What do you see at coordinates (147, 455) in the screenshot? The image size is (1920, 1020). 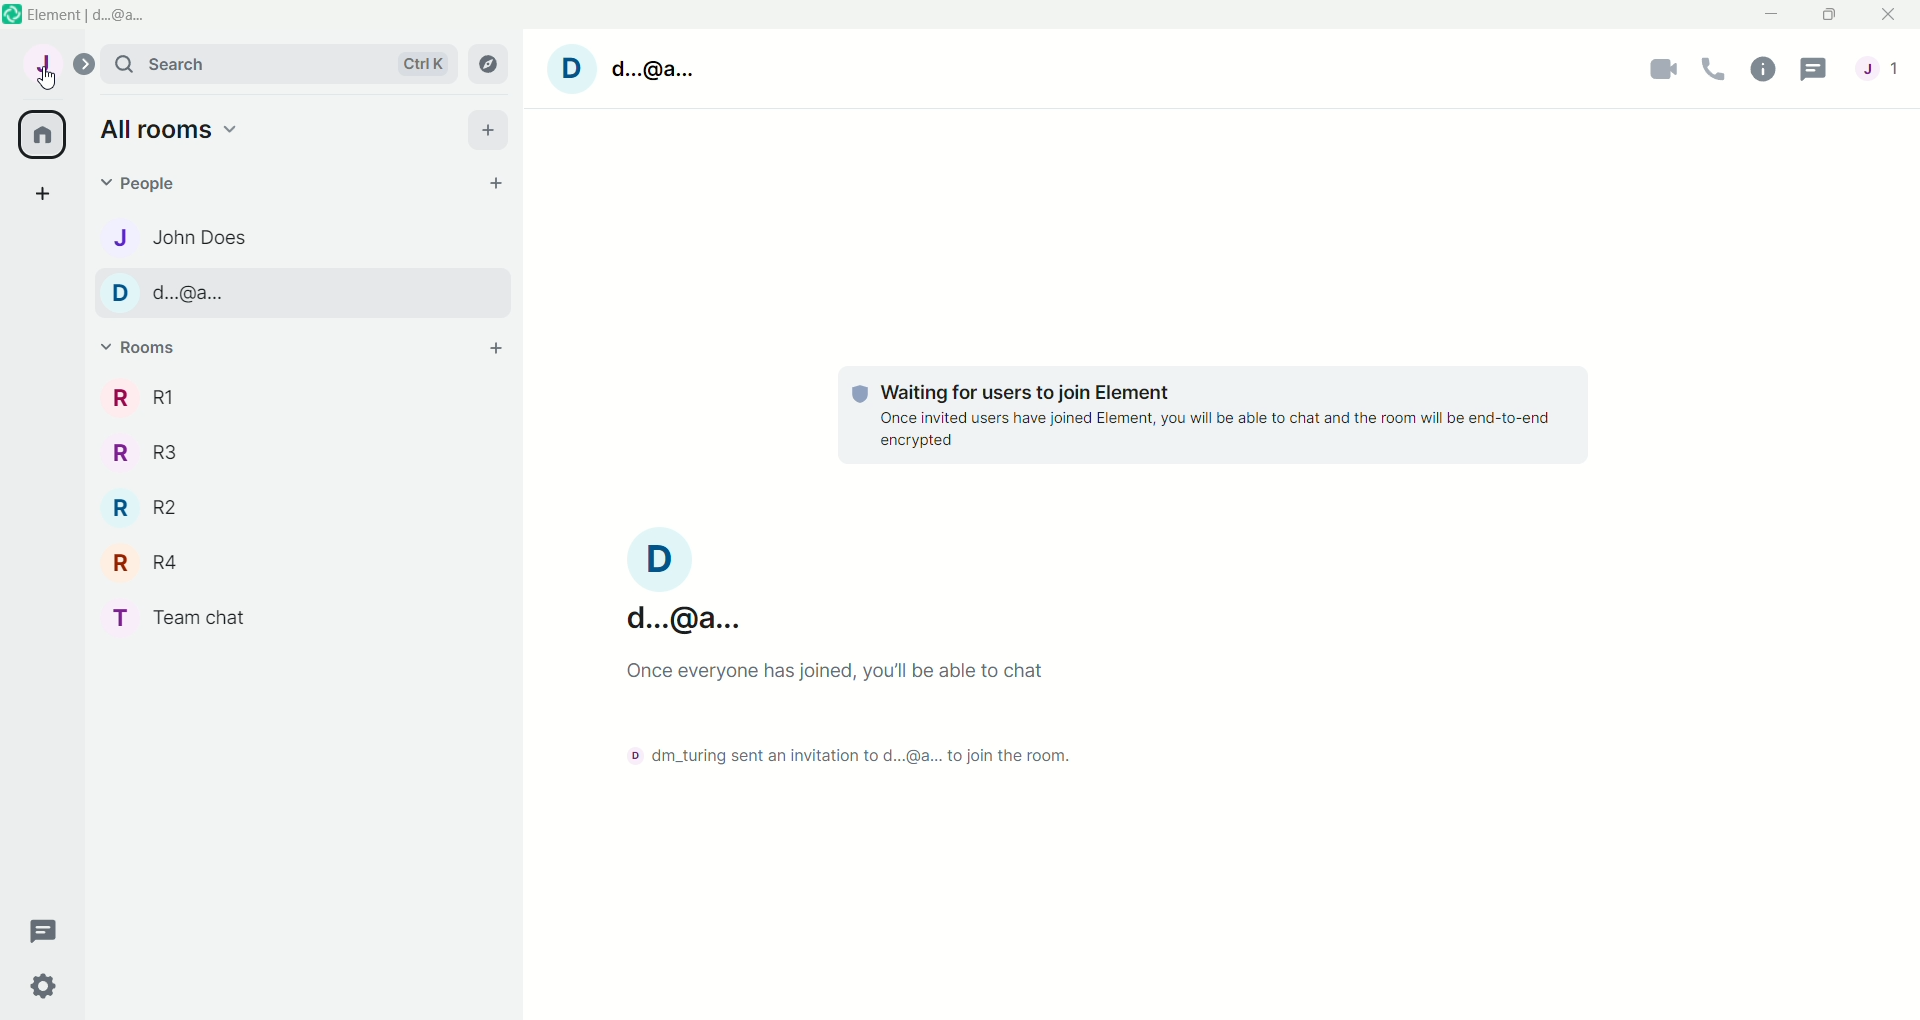 I see `R R3` at bounding box center [147, 455].